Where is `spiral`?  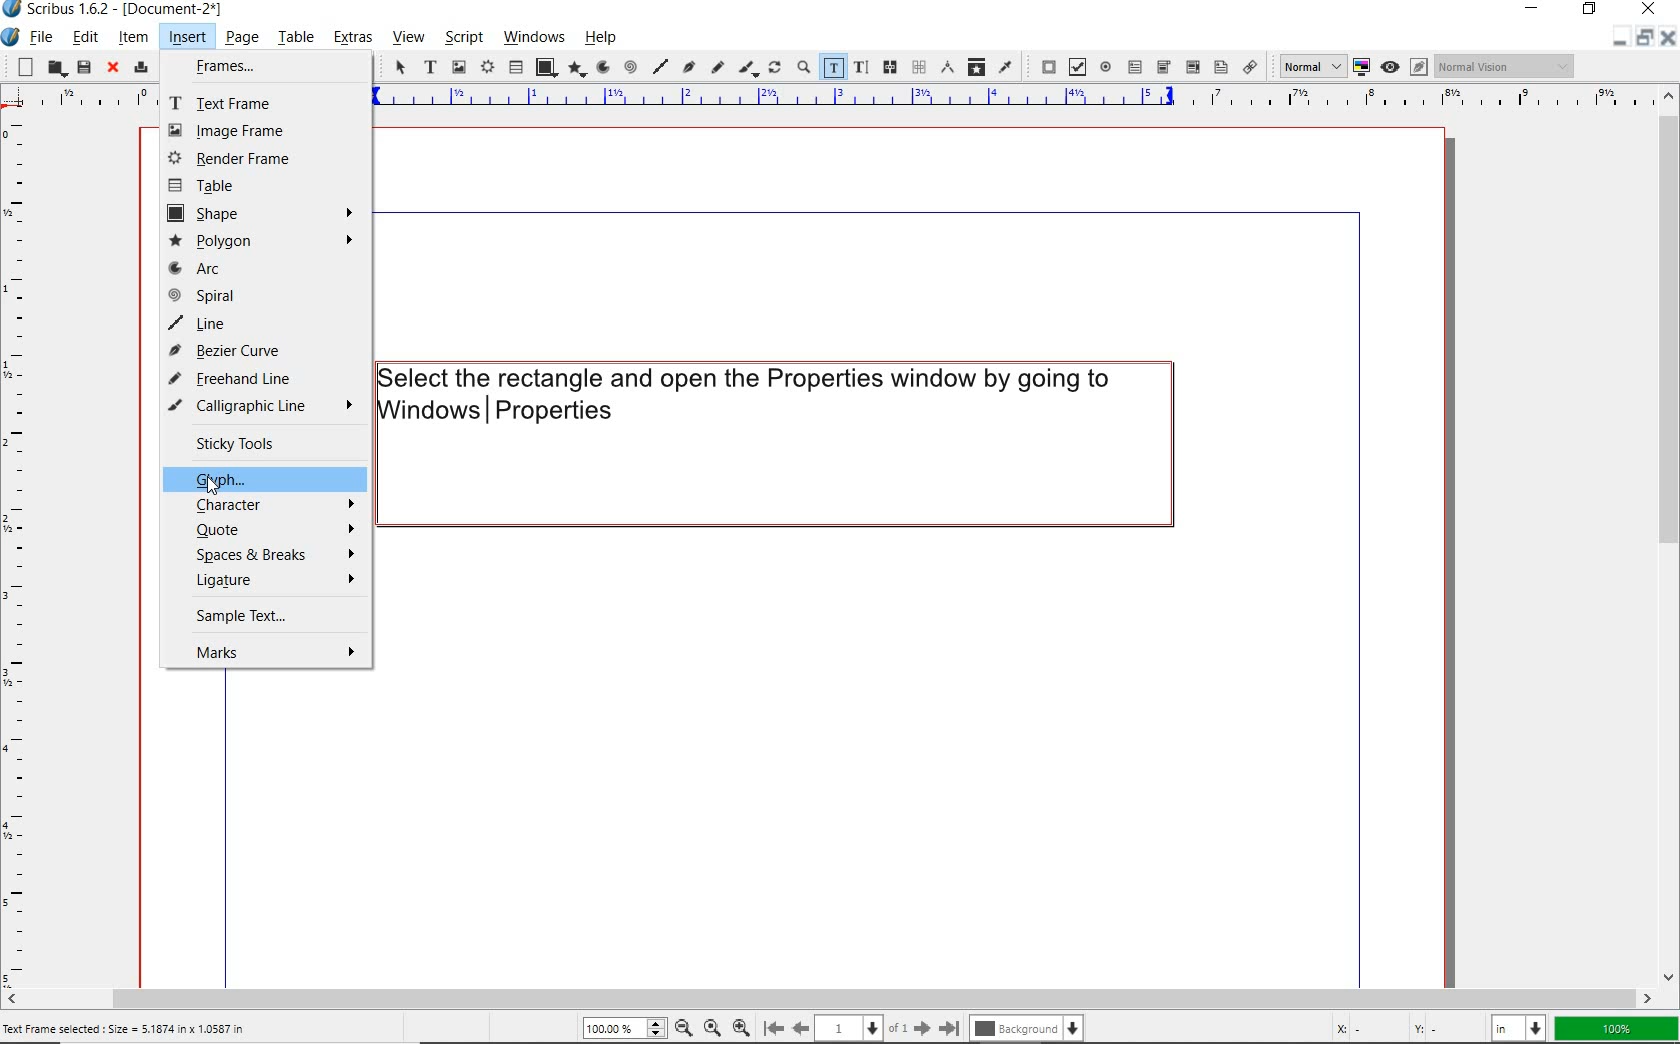
spiral is located at coordinates (630, 66).